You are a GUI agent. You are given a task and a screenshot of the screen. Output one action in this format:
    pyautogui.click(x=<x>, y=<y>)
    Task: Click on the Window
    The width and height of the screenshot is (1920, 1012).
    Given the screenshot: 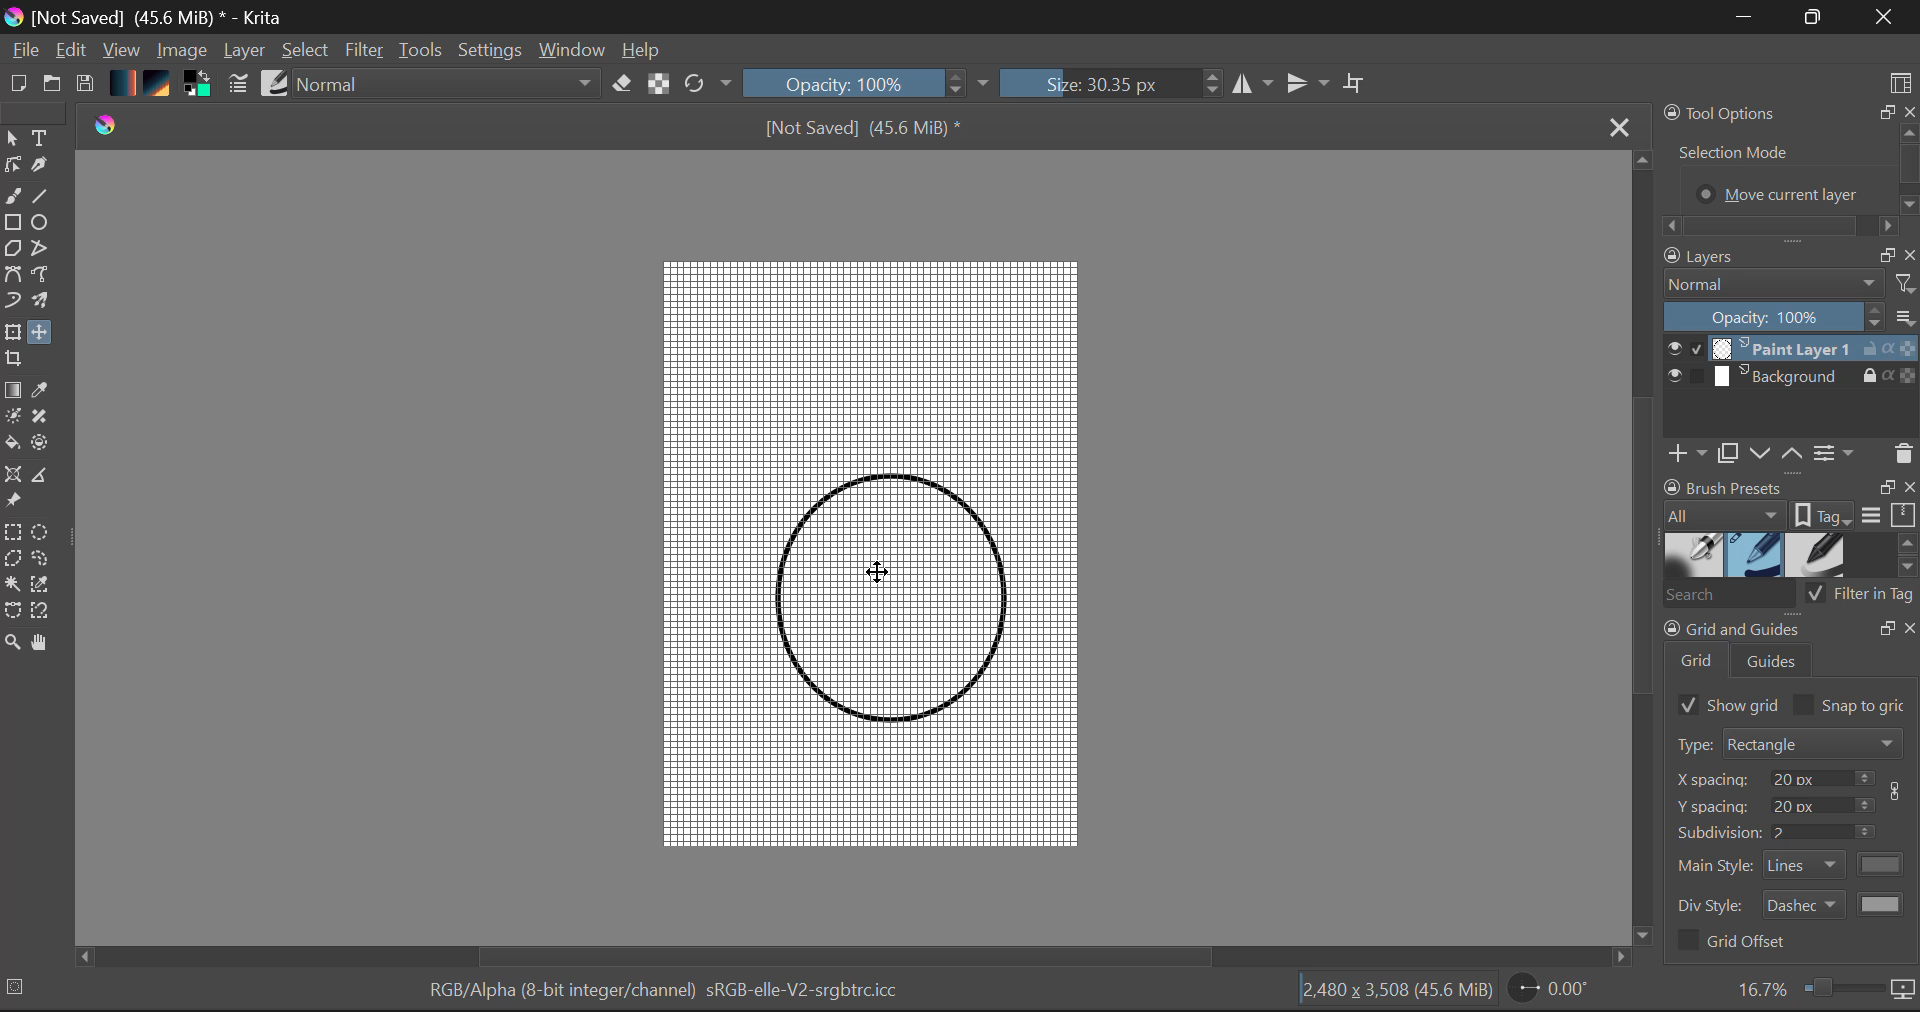 What is the action you would take?
    pyautogui.click(x=575, y=51)
    